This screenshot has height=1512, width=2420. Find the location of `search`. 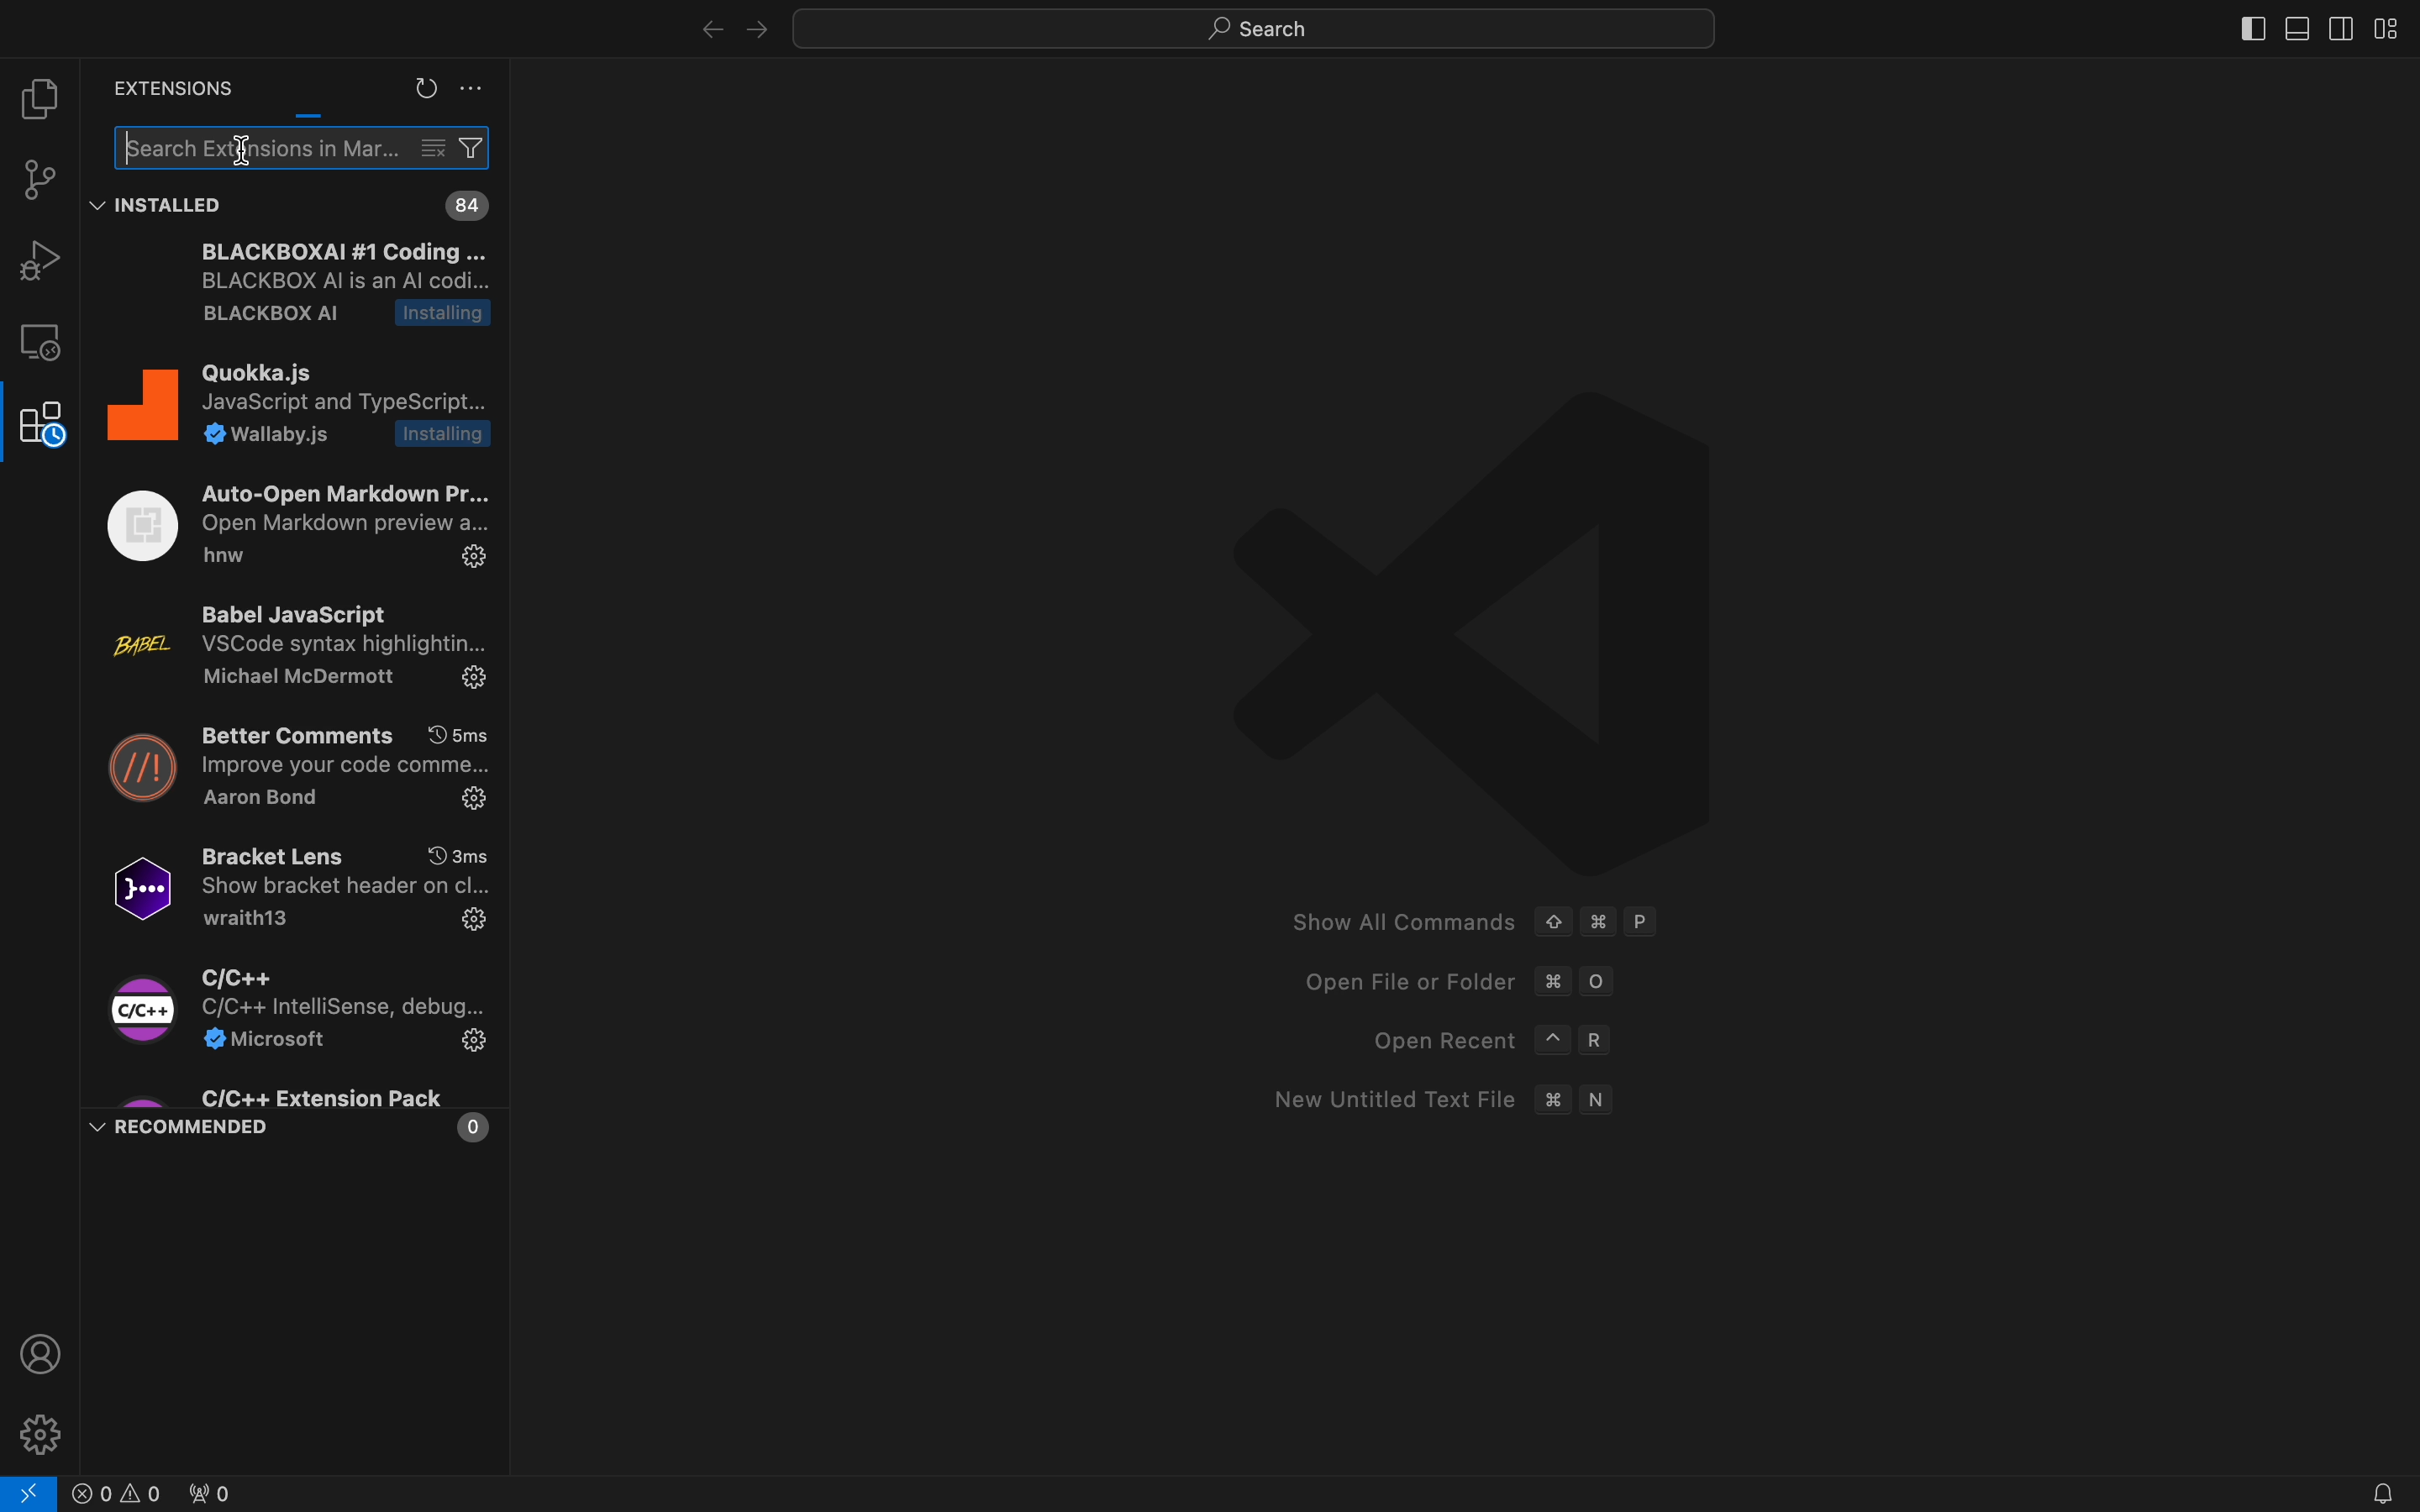

search is located at coordinates (1238, 31).